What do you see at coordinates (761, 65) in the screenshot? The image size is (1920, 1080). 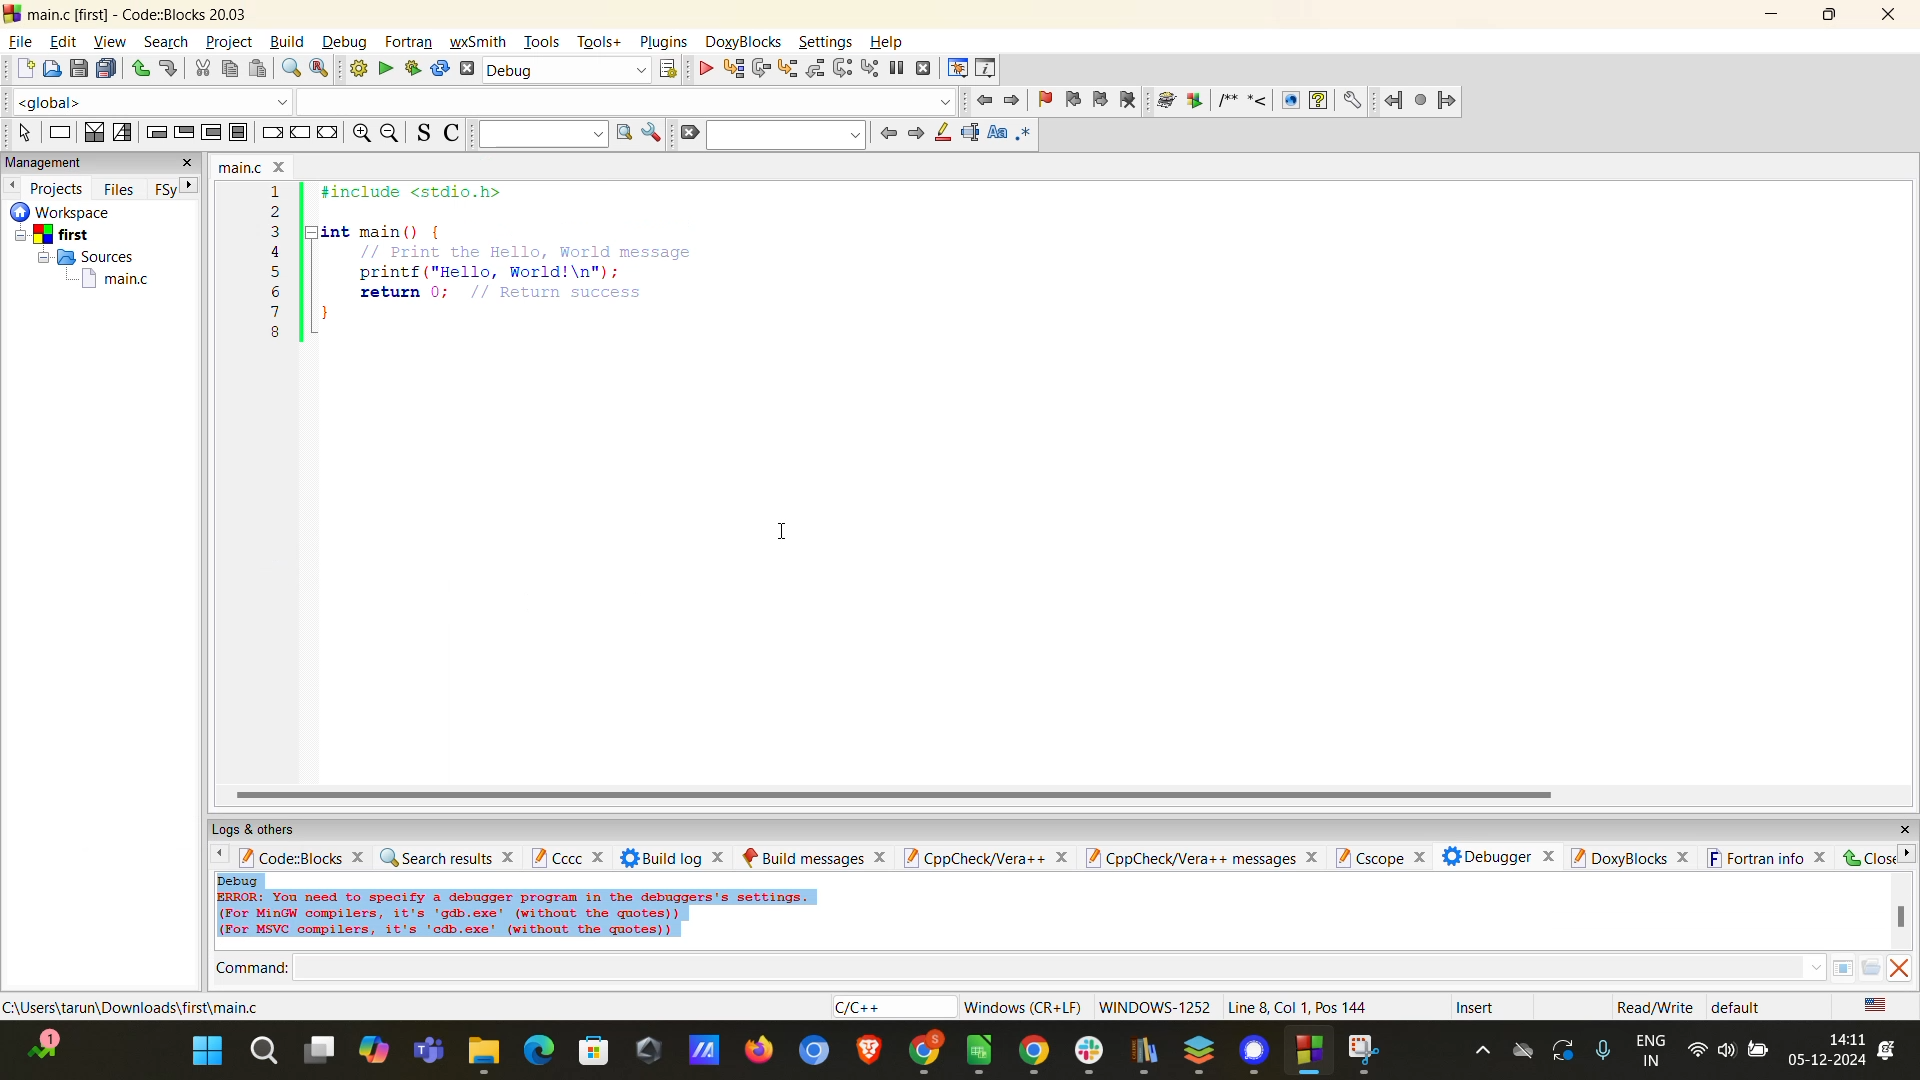 I see `next line` at bounding box center [761, 65].